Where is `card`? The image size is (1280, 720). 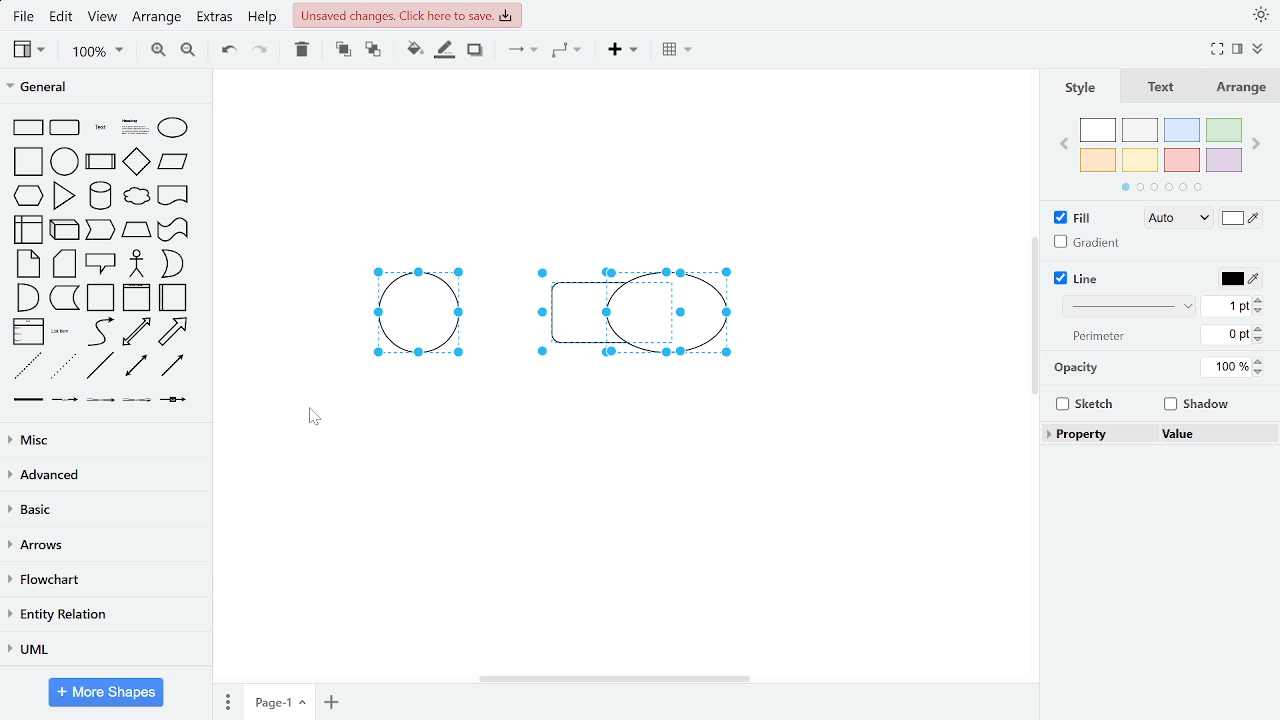
card is located at coordinates (65, 264).